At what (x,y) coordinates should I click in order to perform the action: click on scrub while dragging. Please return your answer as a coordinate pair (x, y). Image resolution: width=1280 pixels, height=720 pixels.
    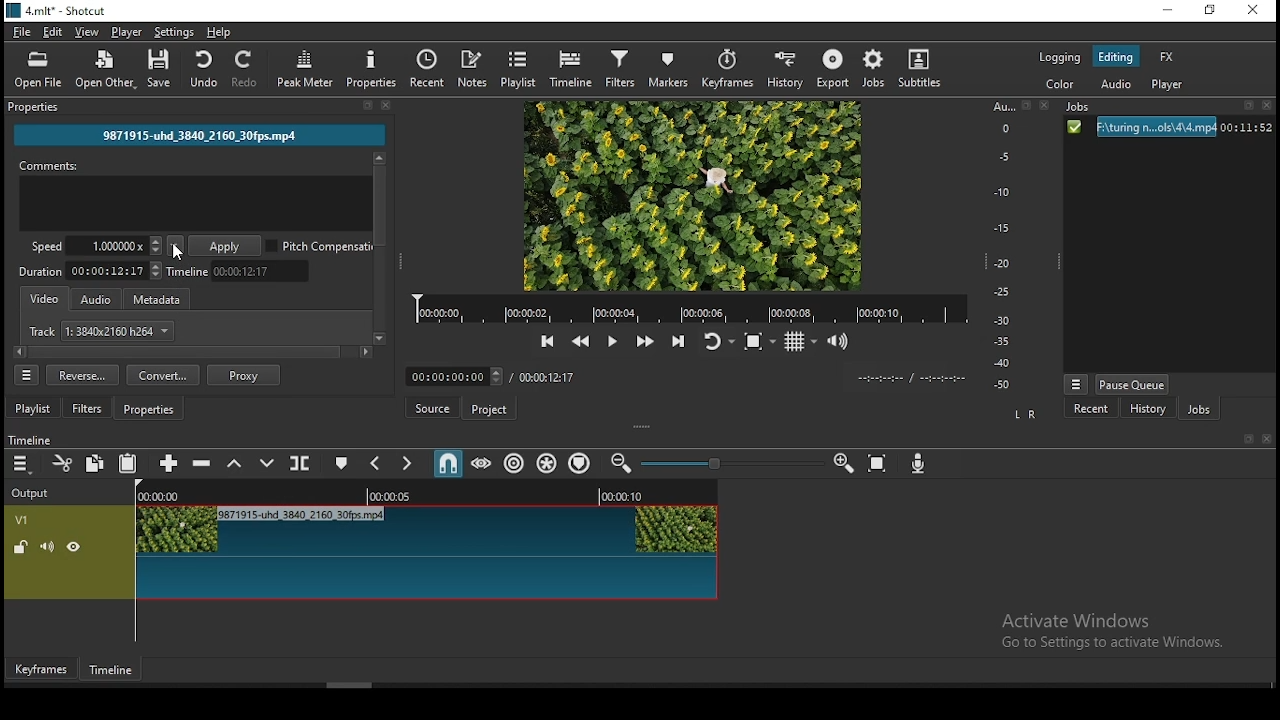
    Looking at the image, I should click on (483, 463).